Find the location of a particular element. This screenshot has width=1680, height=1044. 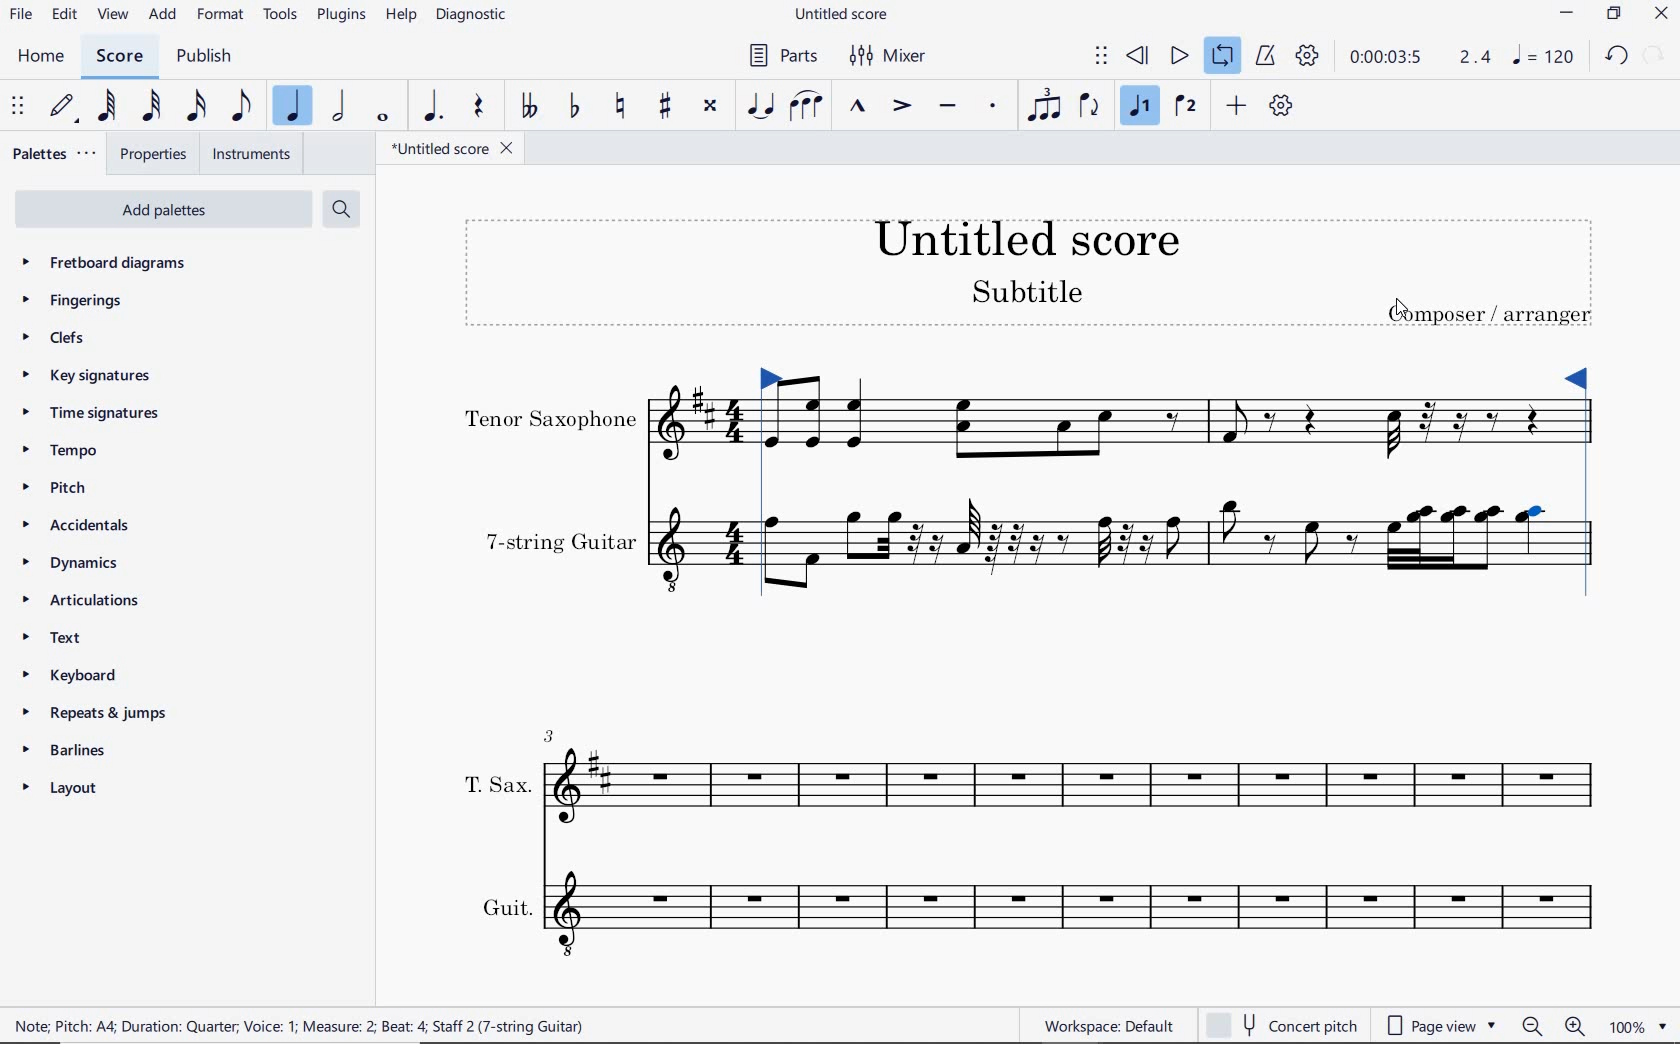

INSTRUMENT: GUIT is located at coordinates (1022, 911).